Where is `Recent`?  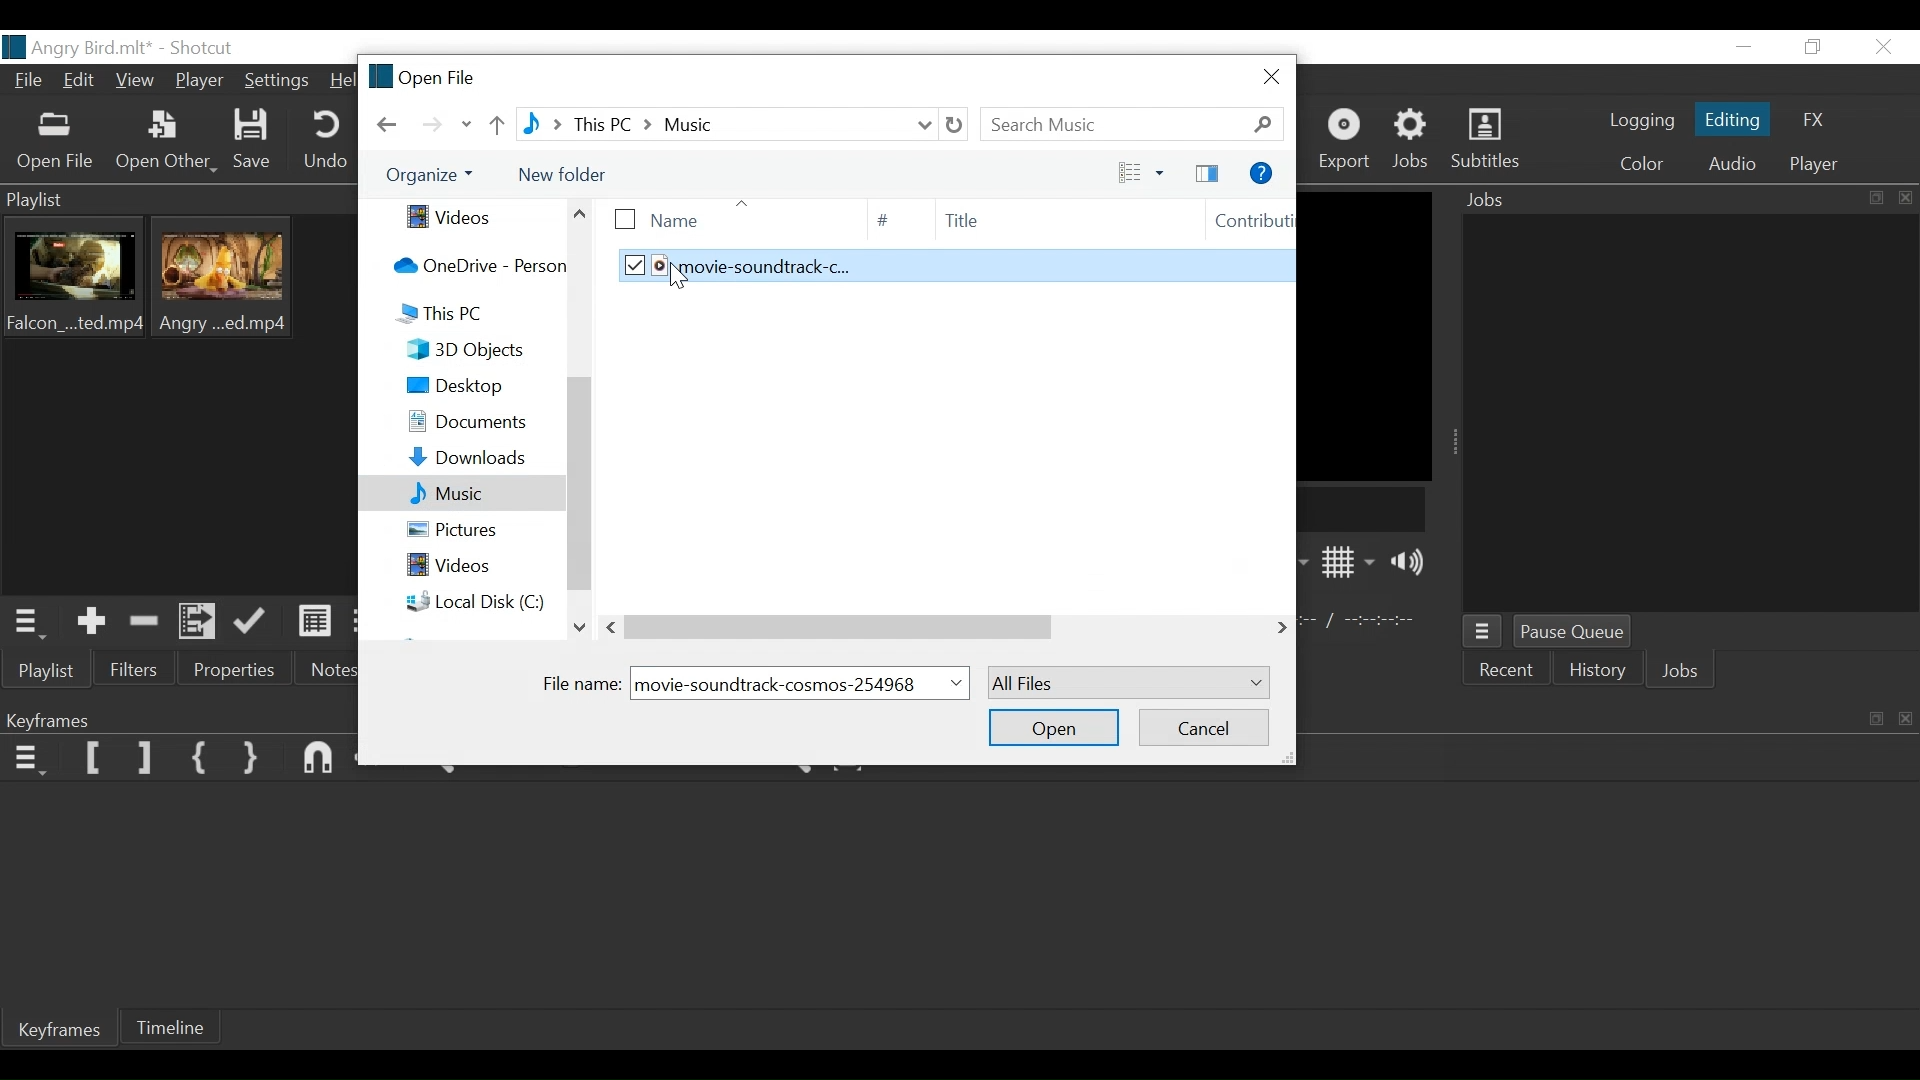
Recent is located at coordinates (1509, 672).